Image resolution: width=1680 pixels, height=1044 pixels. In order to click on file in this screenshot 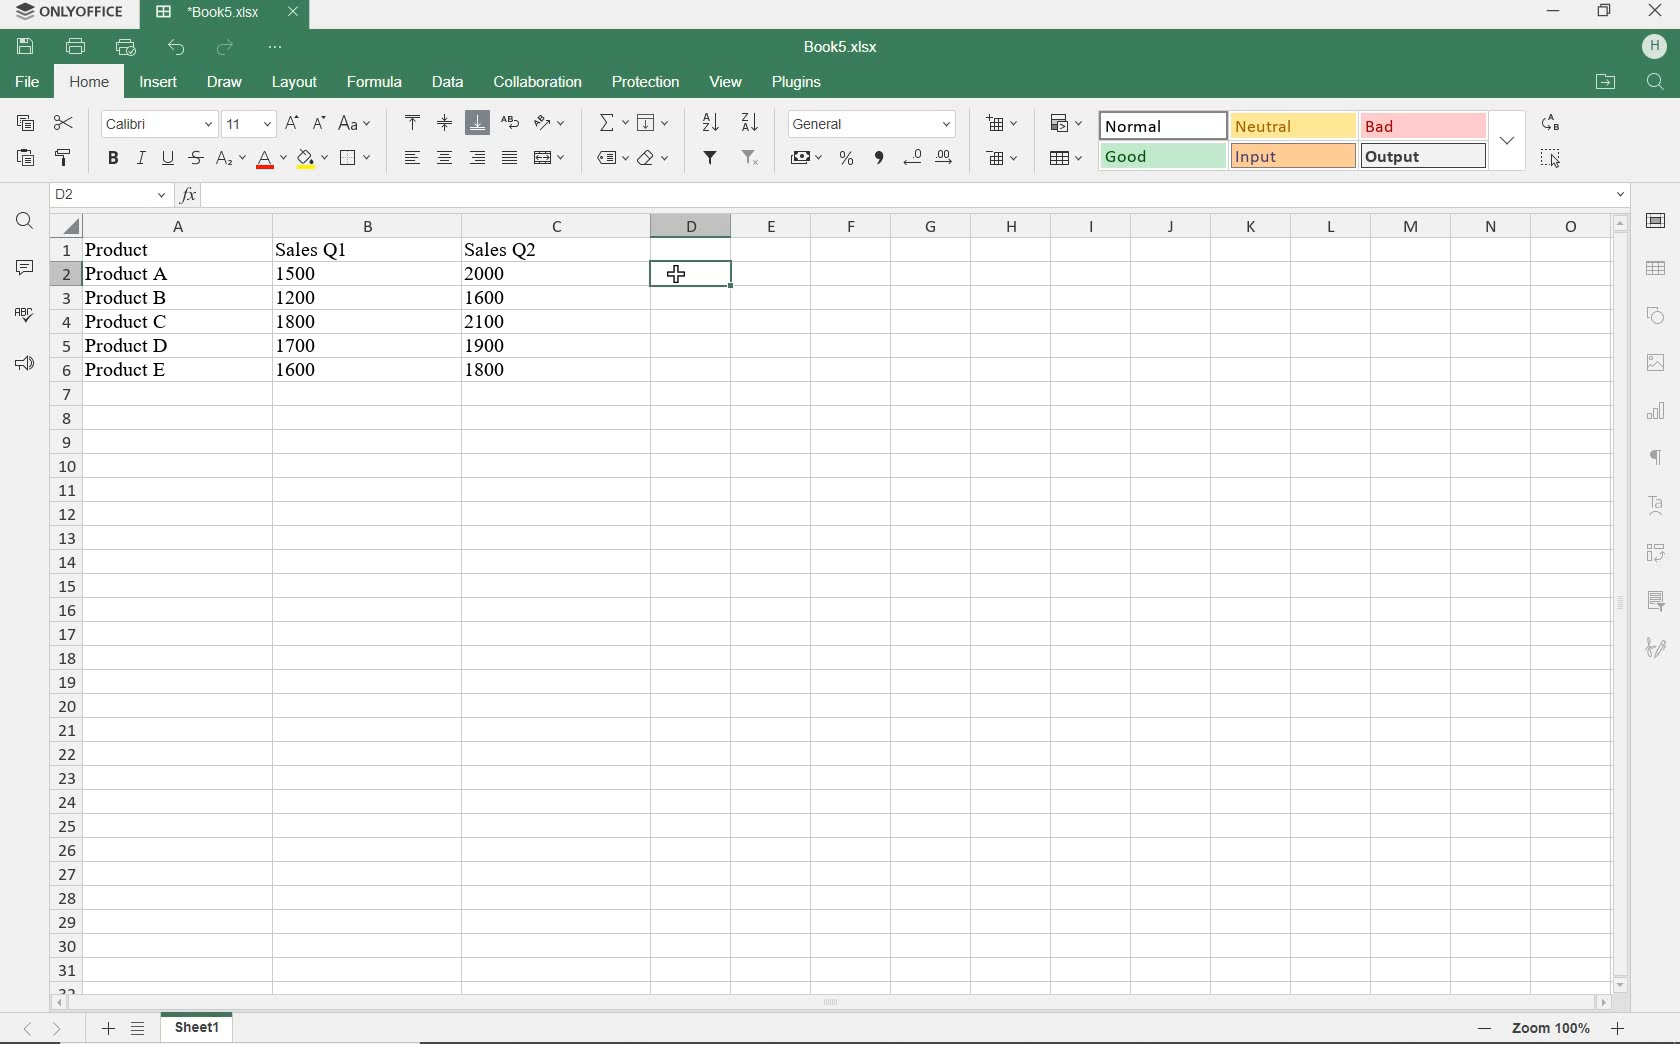, I will do `click(30, 80)`.